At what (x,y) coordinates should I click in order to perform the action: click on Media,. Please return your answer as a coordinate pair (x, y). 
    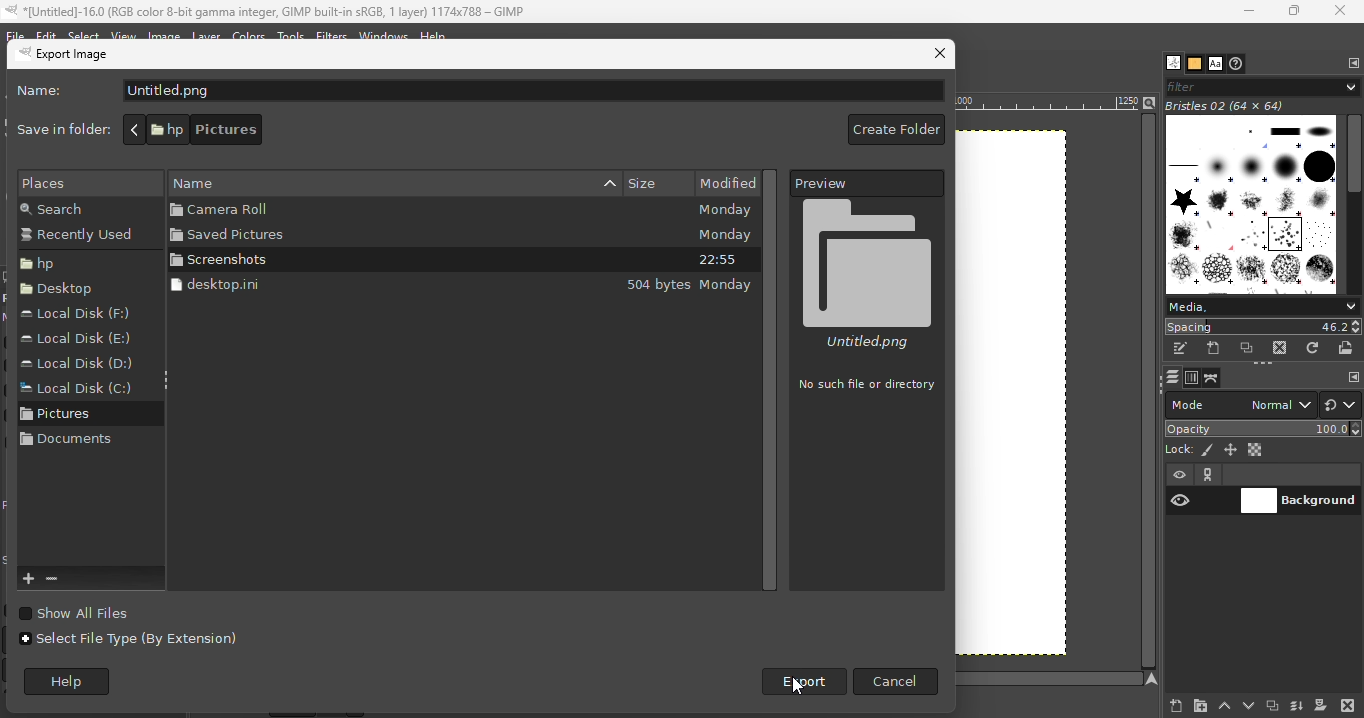
    Looking at the image, I should click on (1262, 306).